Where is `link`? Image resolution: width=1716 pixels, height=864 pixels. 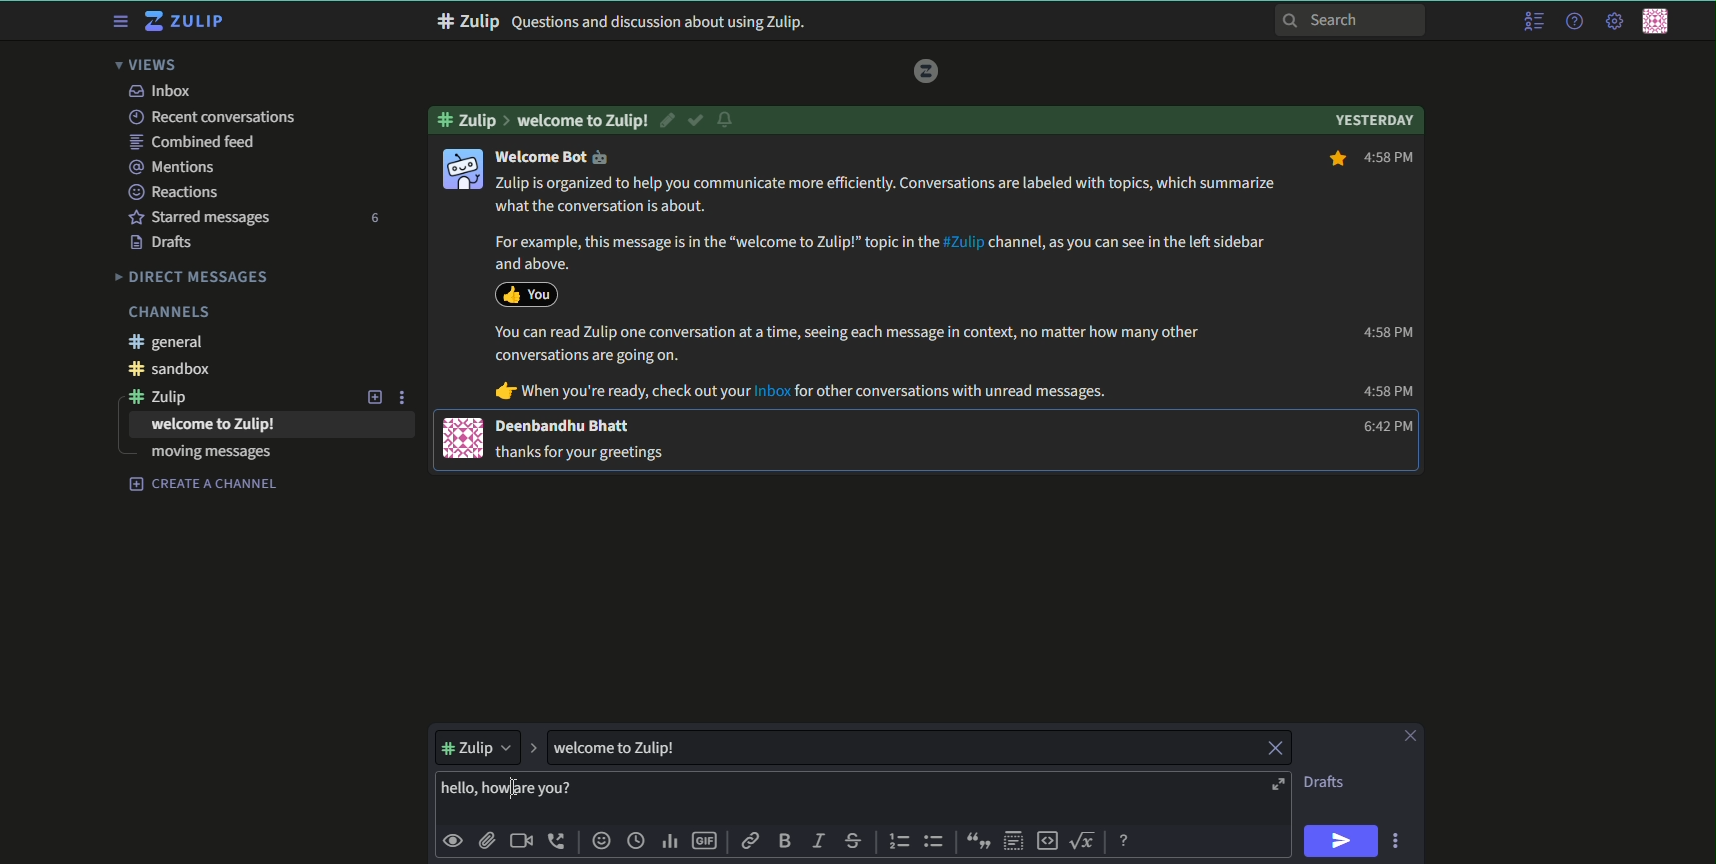
link is located at coordinates (752, 843).